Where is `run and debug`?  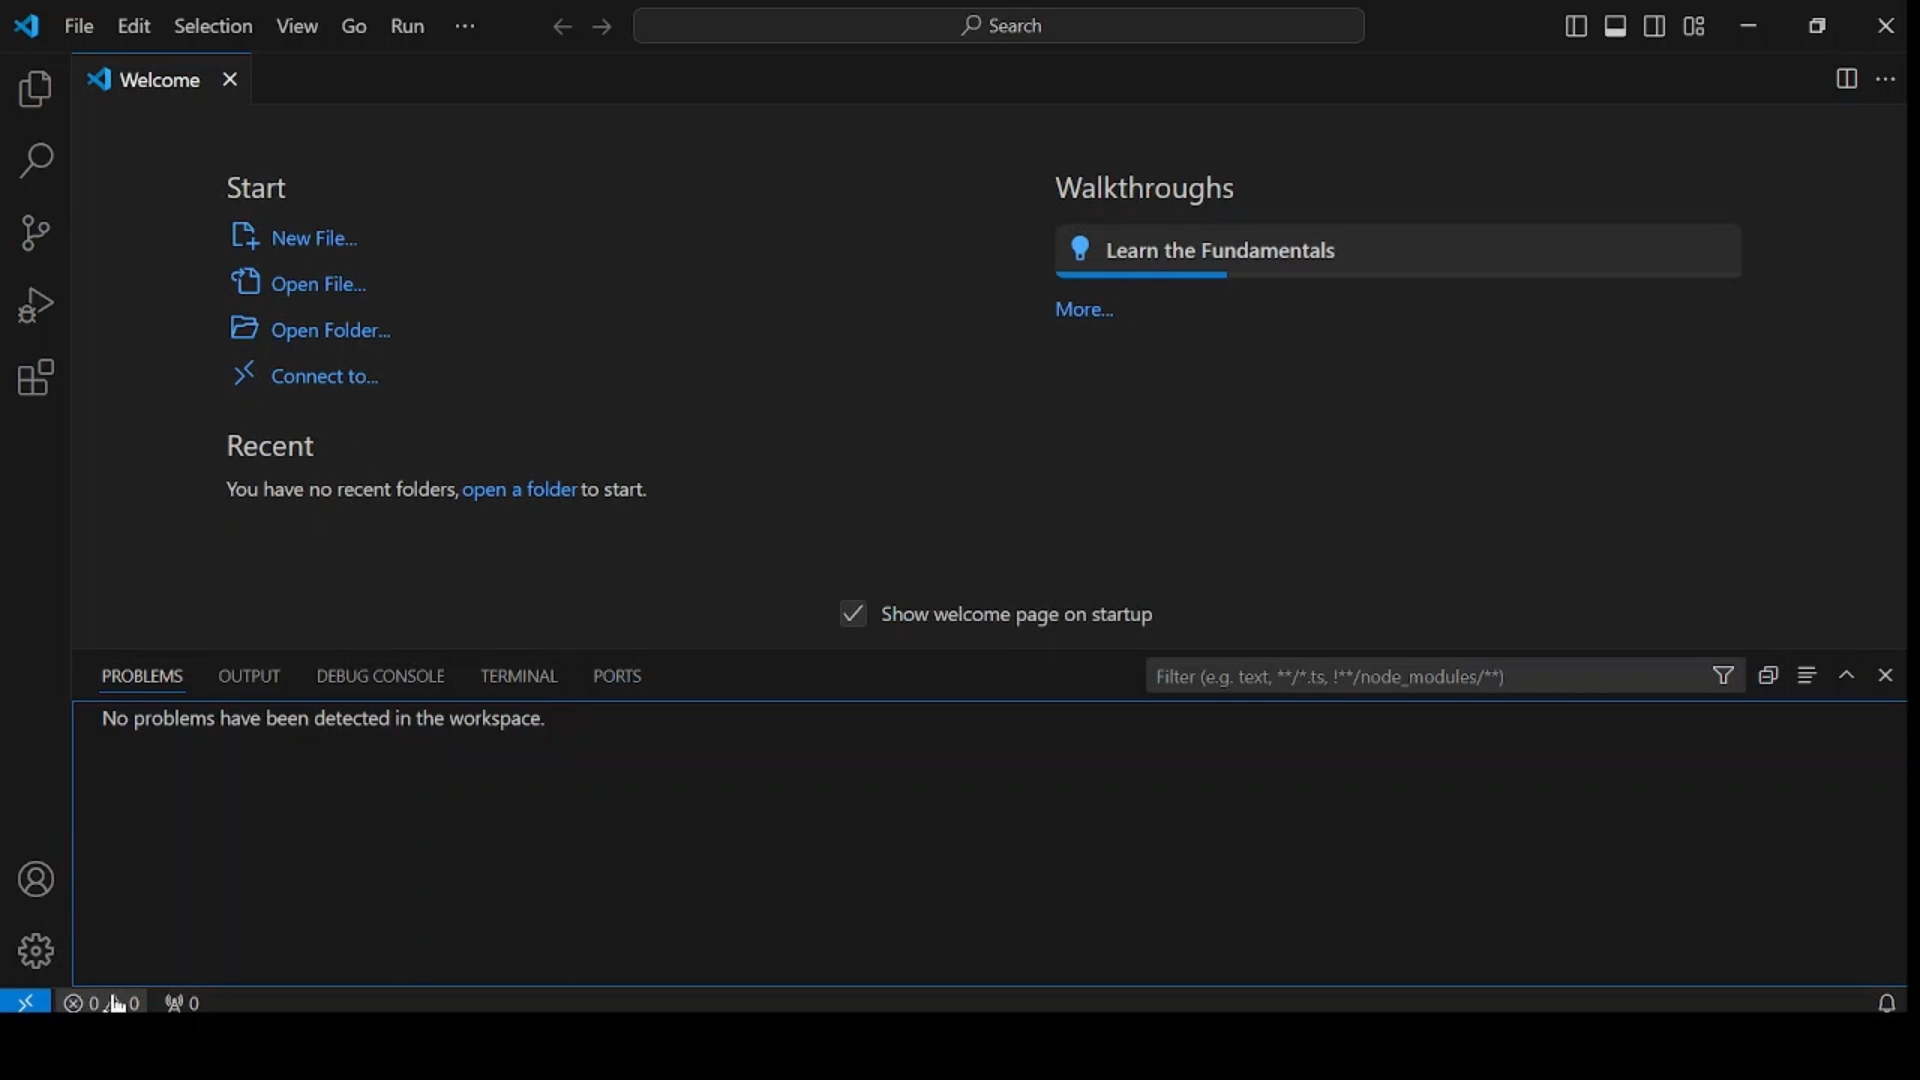 run and debug is located at coordinates (36, 307).